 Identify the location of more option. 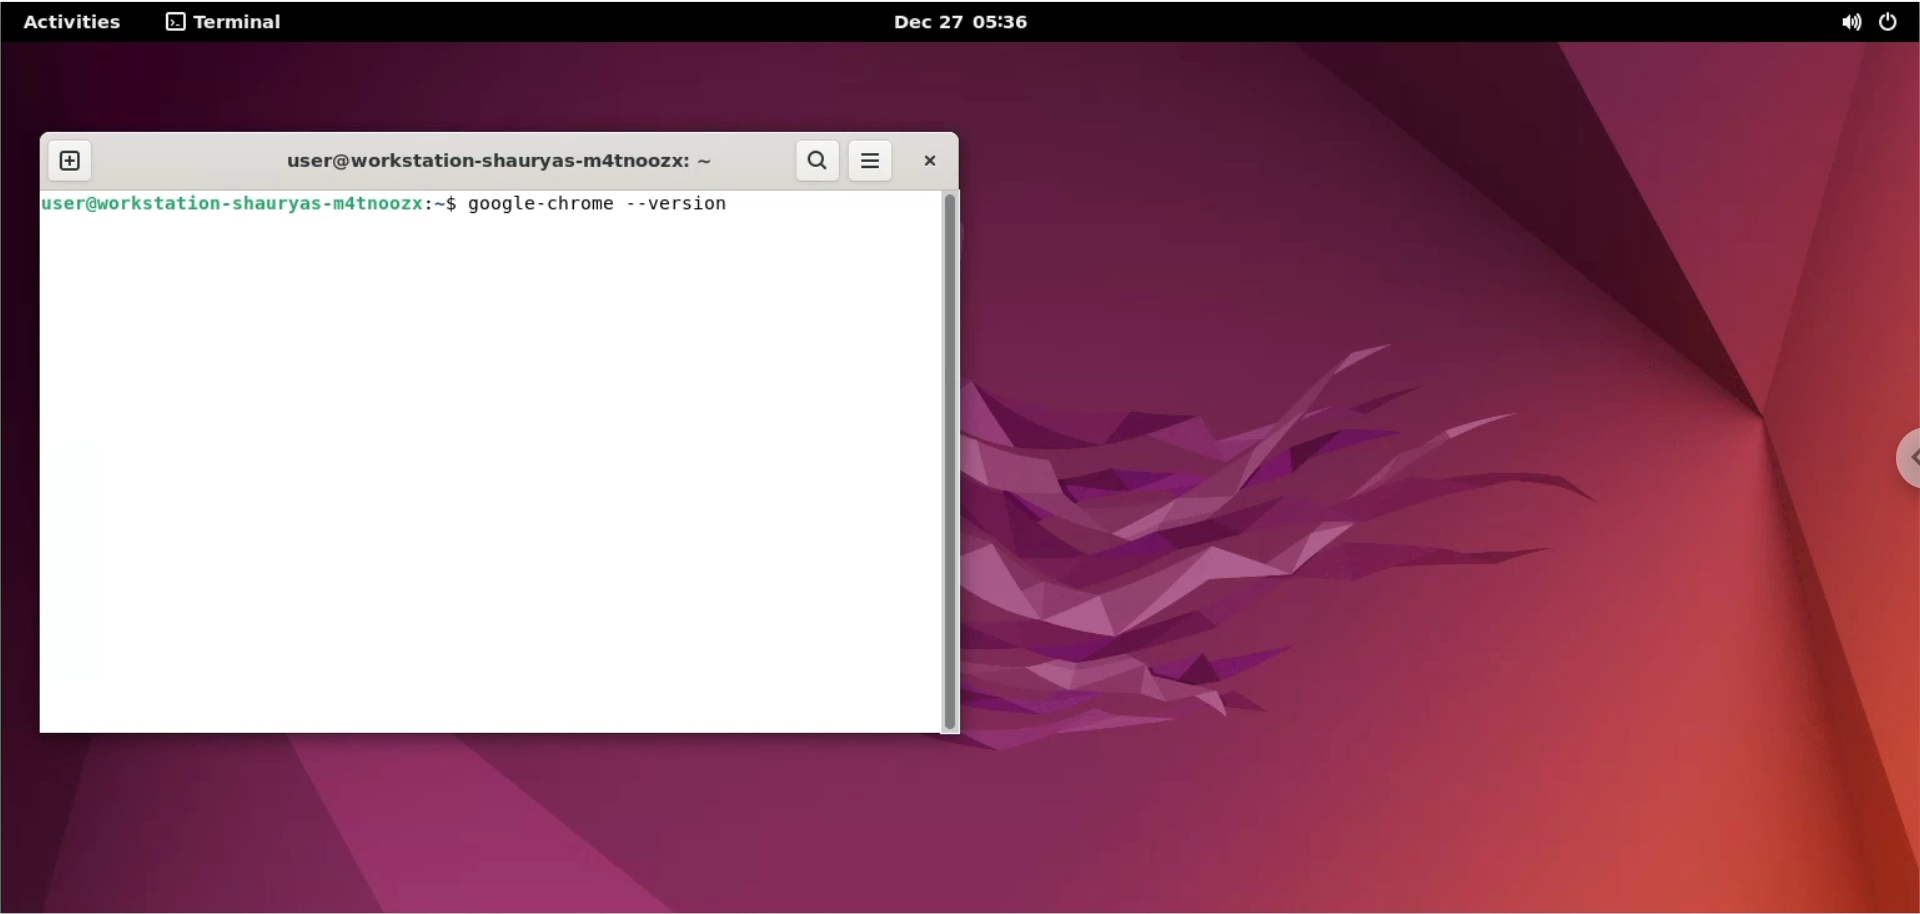
(875, 164).